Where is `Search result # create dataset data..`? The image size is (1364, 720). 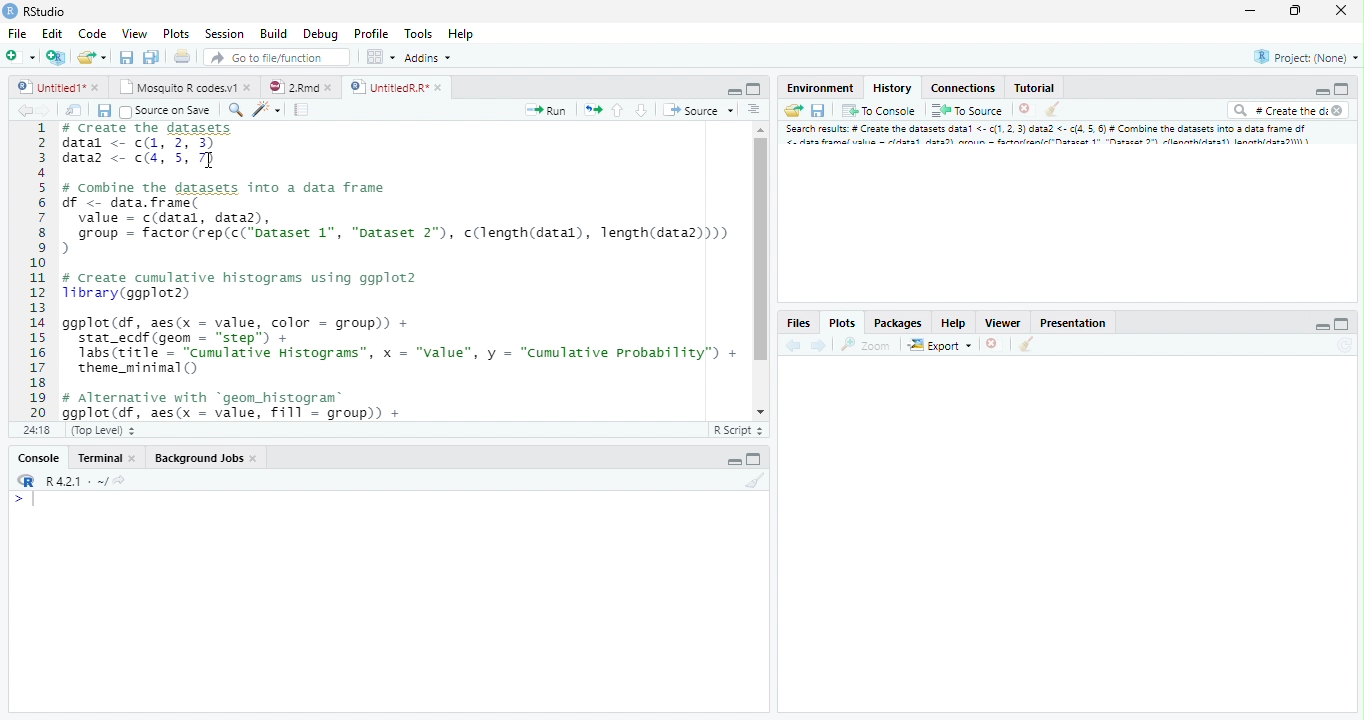 Search result # create dataset data.. is located at coordinates (1052, 137).